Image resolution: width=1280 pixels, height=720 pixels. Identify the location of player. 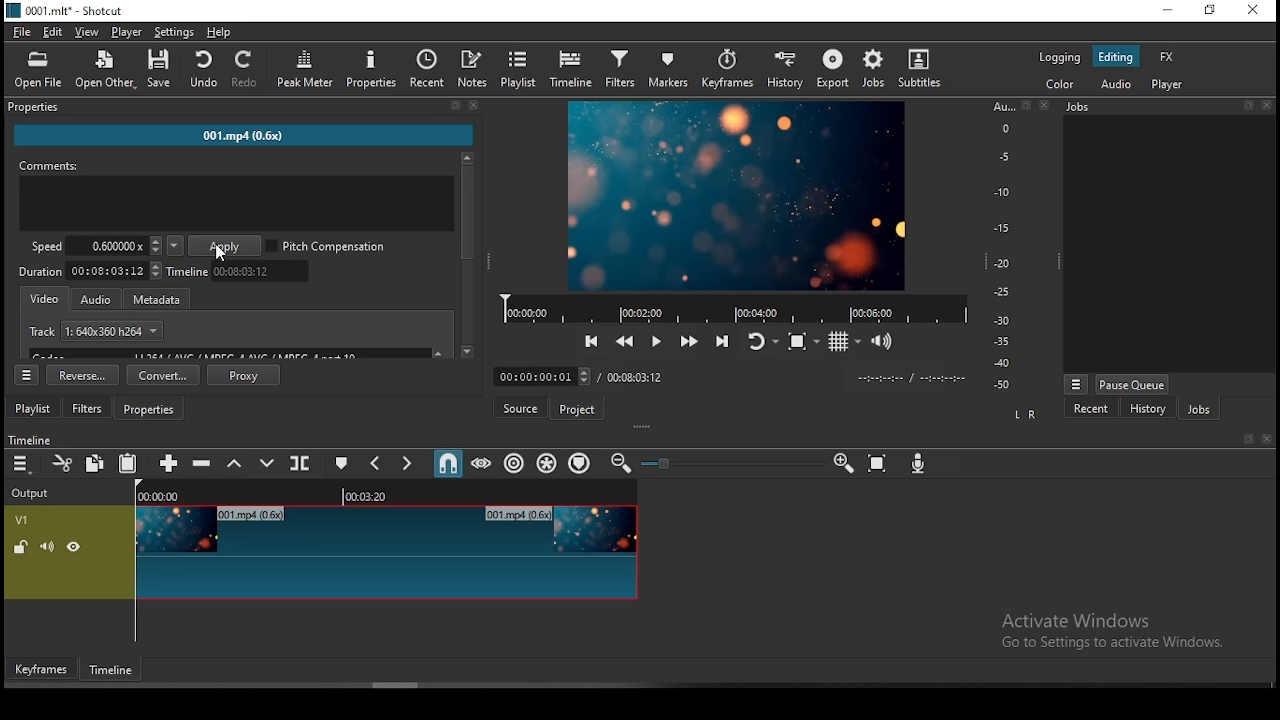
(127, 31).